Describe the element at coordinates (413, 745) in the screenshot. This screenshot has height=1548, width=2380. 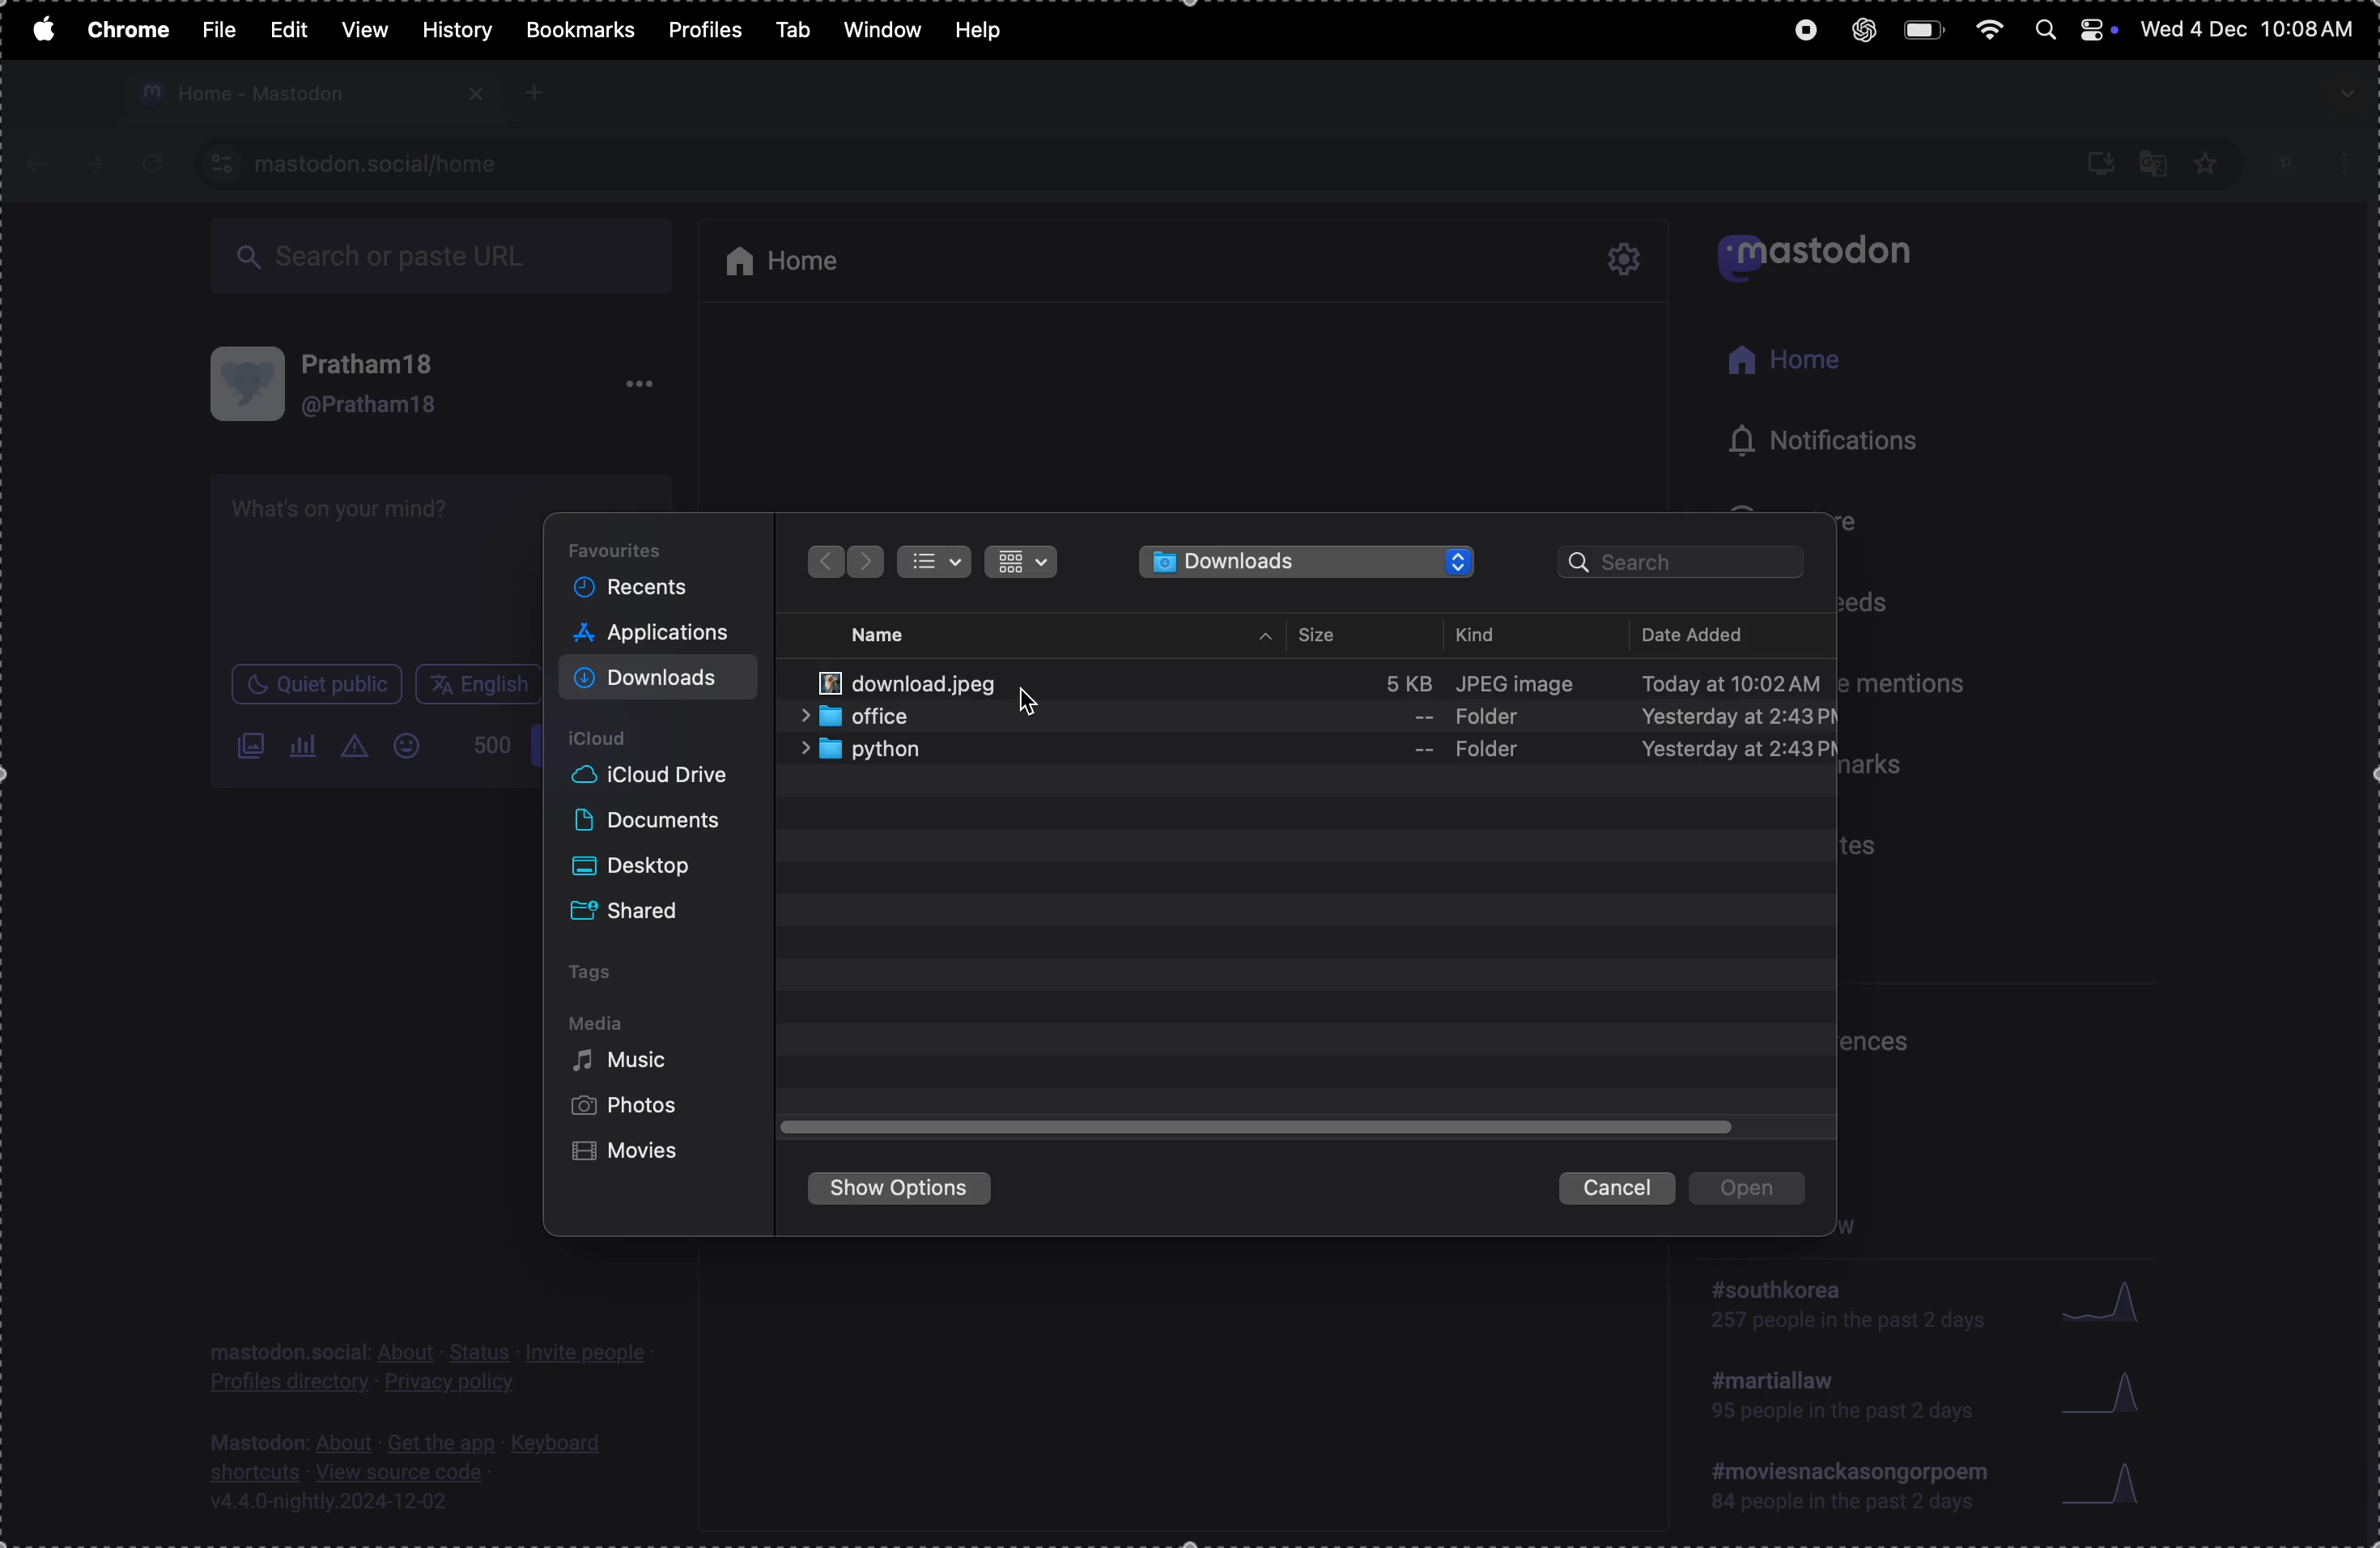
I see `Emoji` at that location.